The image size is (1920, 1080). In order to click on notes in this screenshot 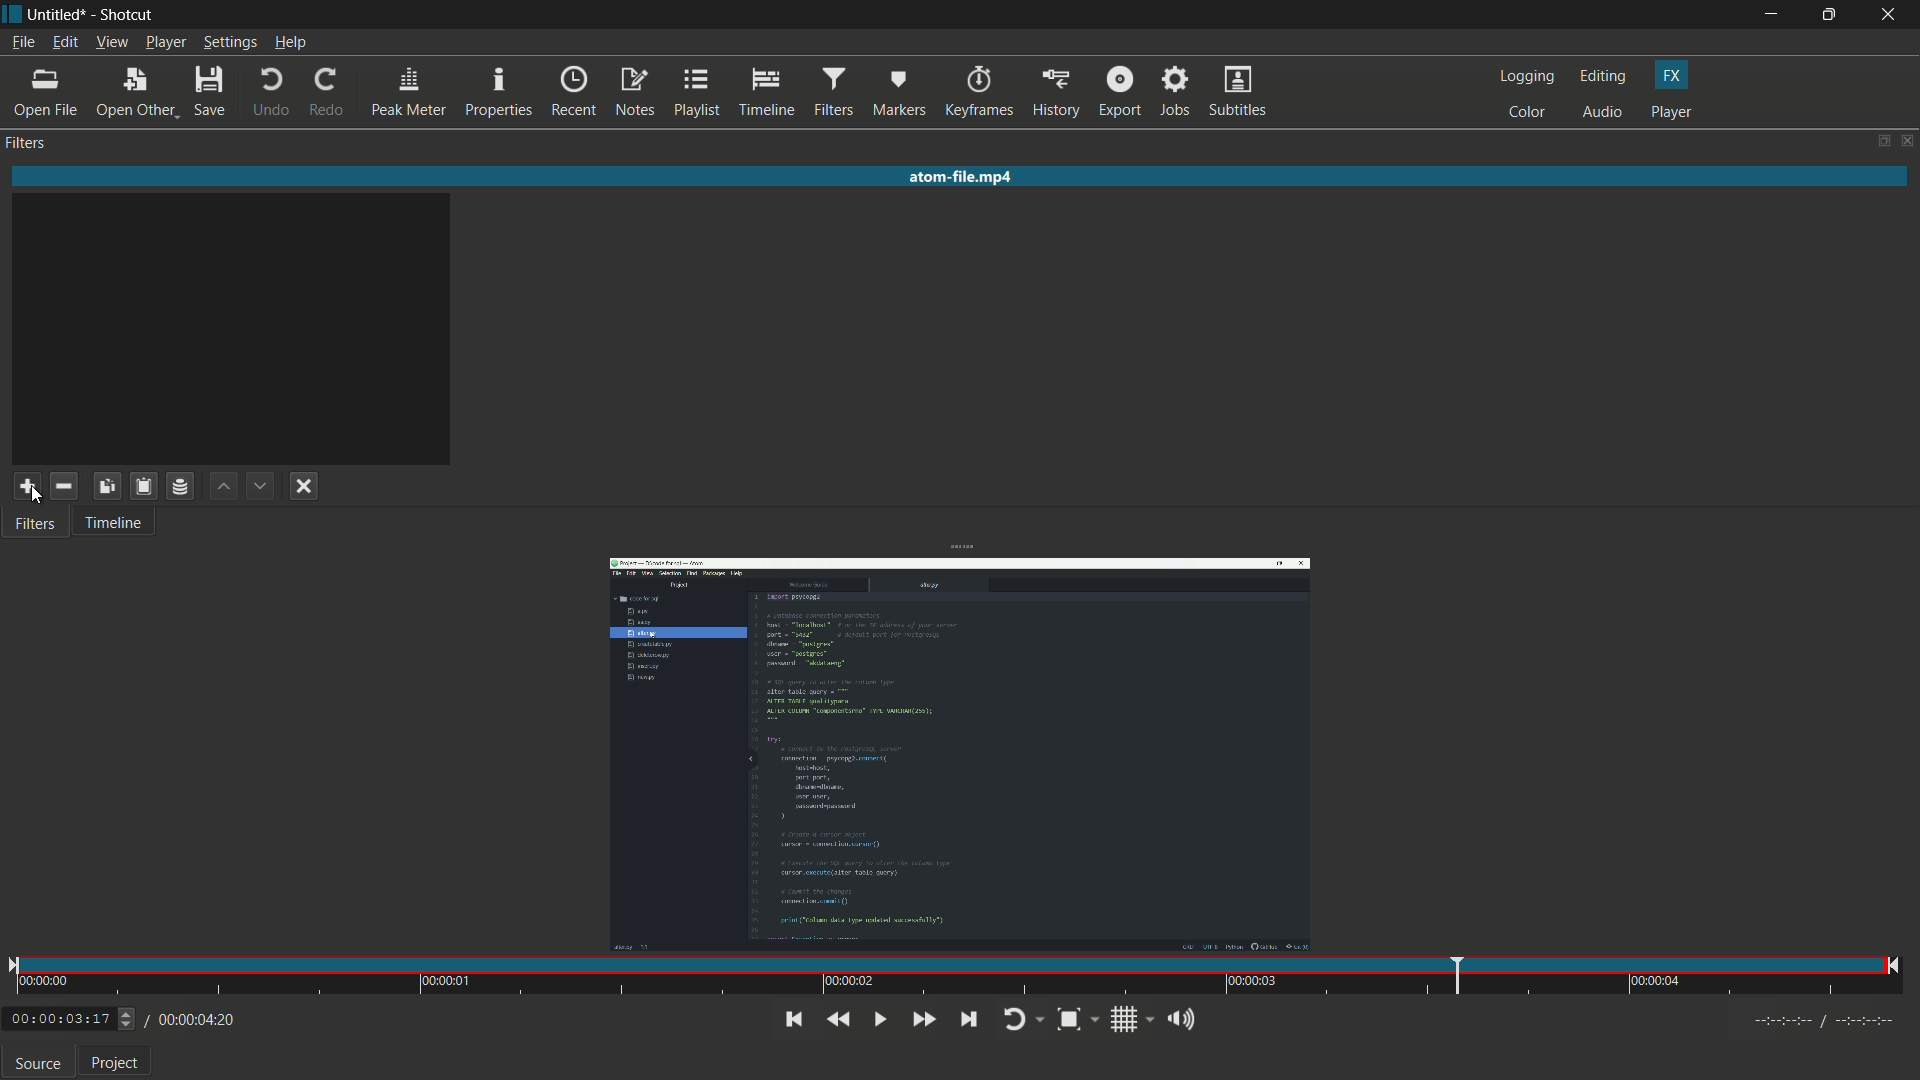, I will do `click(634, 92)`.